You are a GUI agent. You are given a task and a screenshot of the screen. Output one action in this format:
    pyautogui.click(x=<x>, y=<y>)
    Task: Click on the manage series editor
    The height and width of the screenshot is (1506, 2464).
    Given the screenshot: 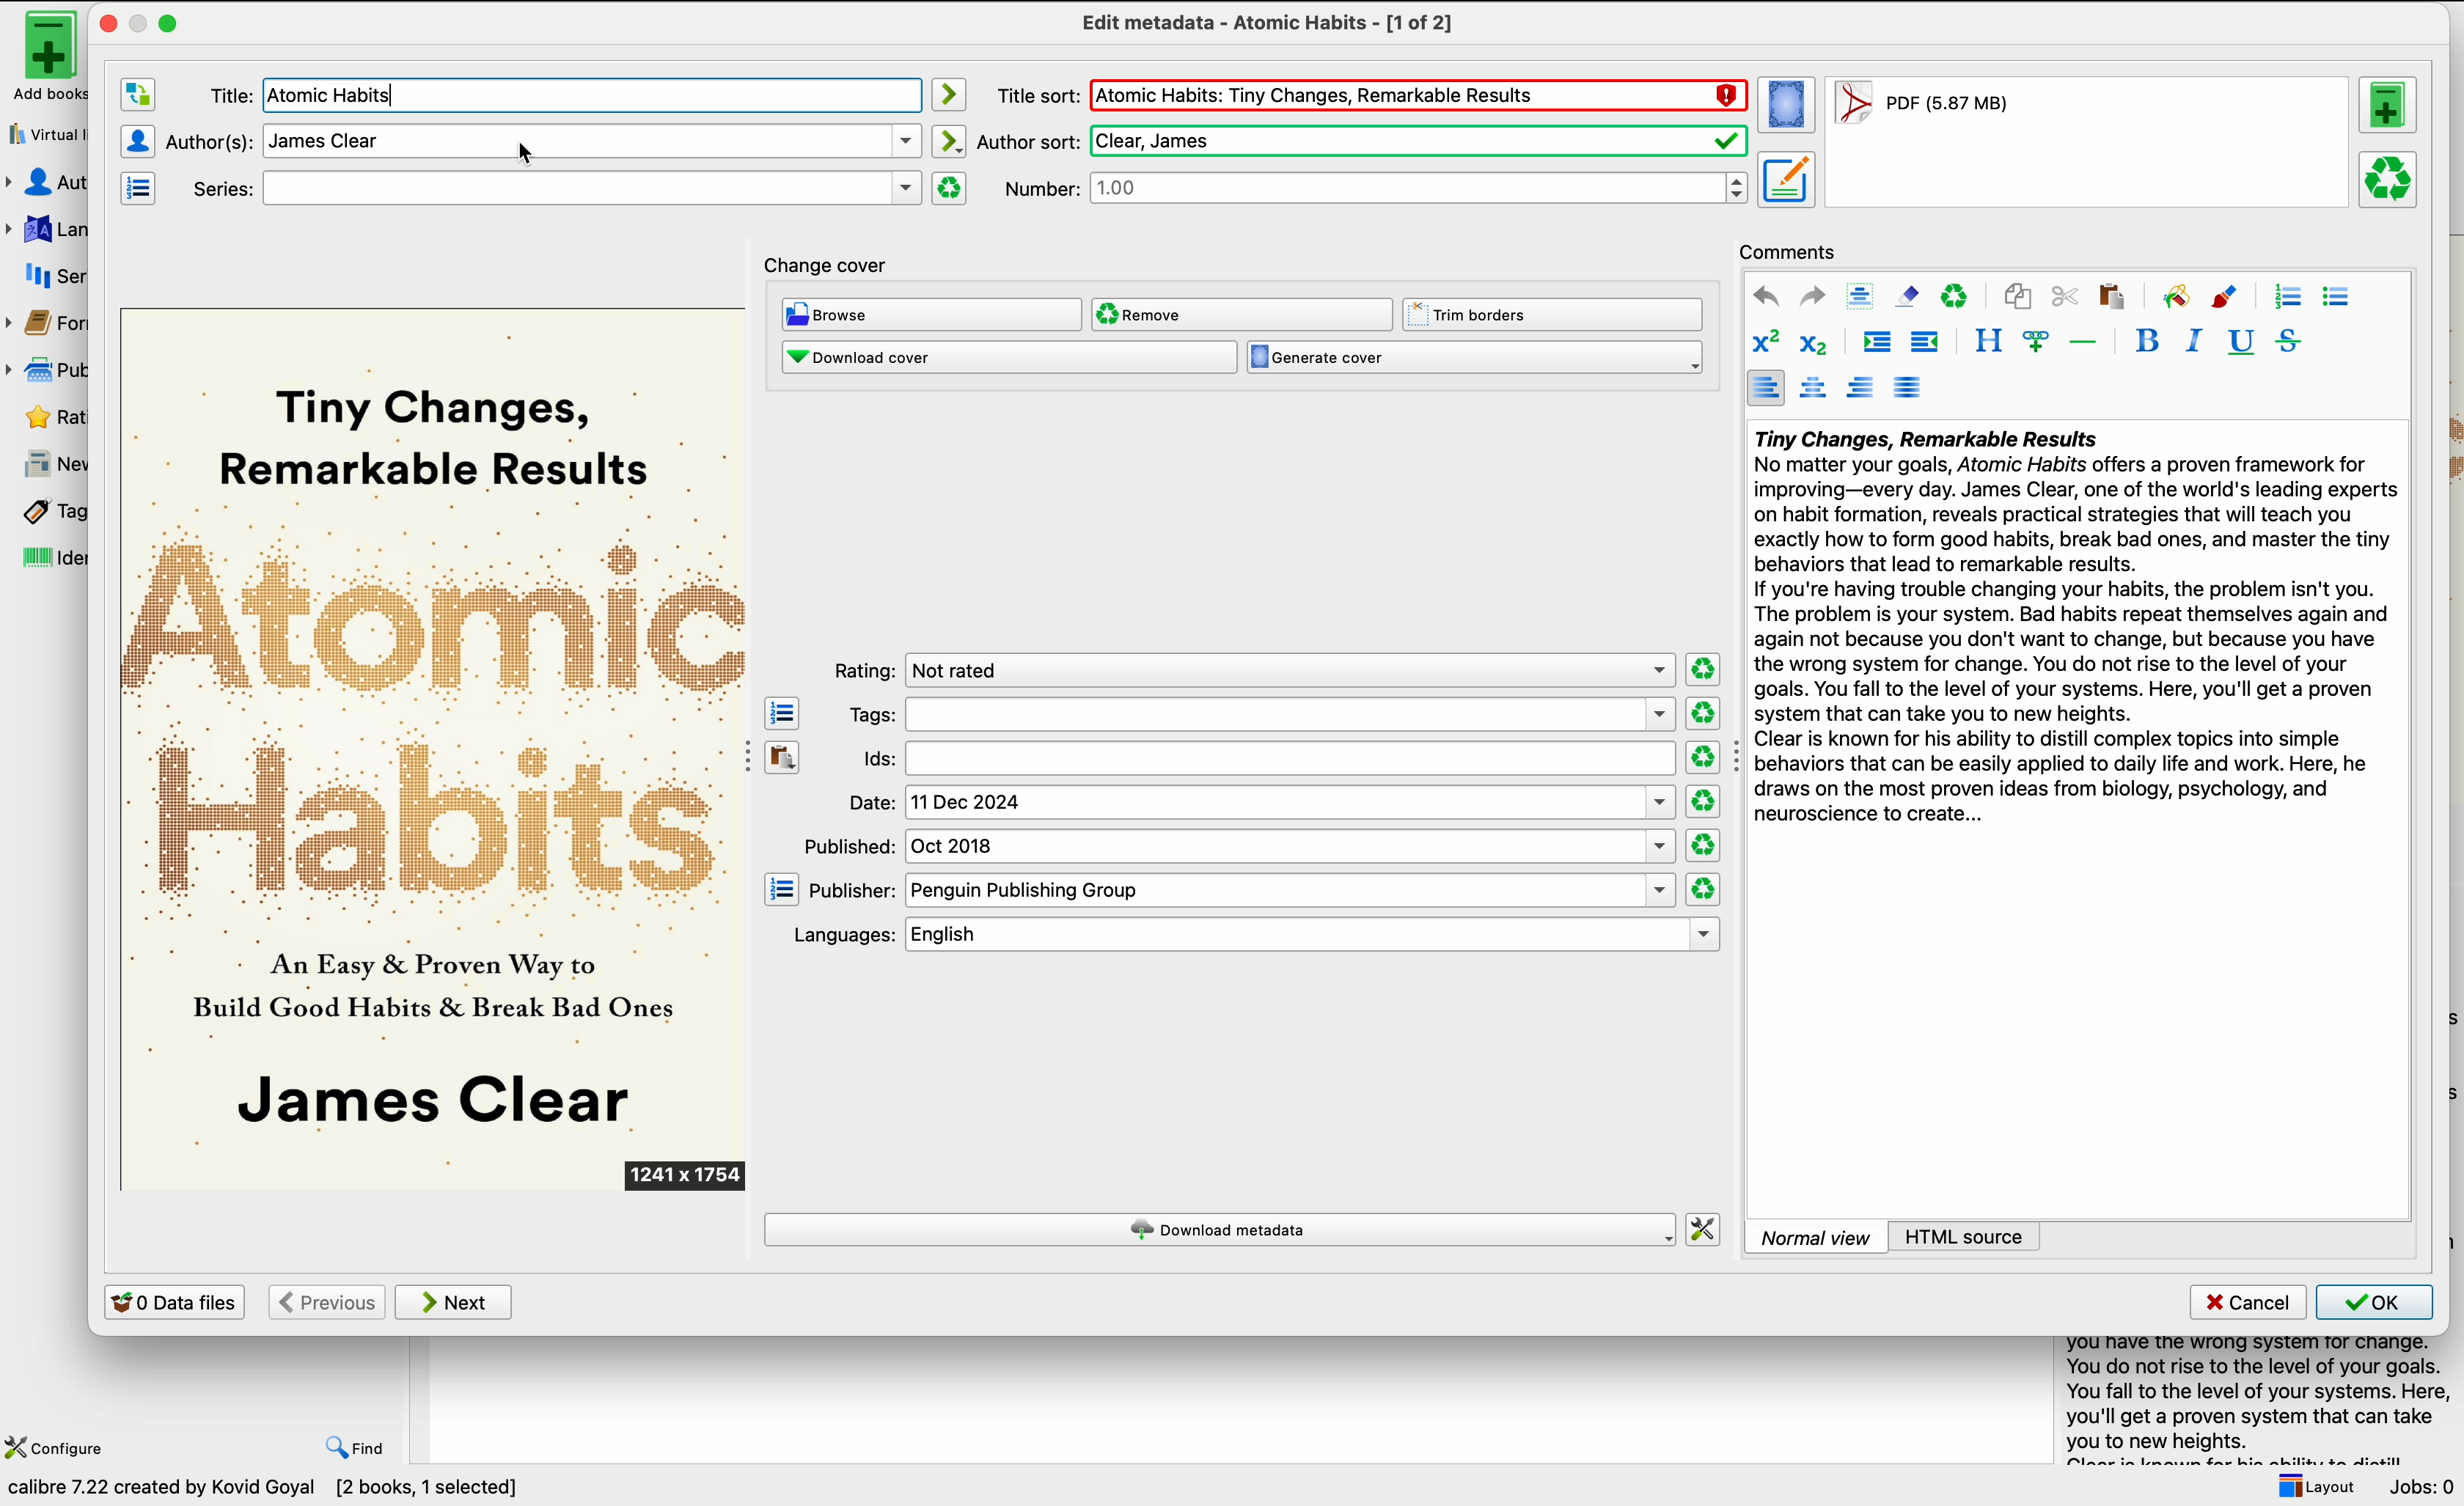 What is the action you would take?
    pyautogui.click(x=142, y=188)
    